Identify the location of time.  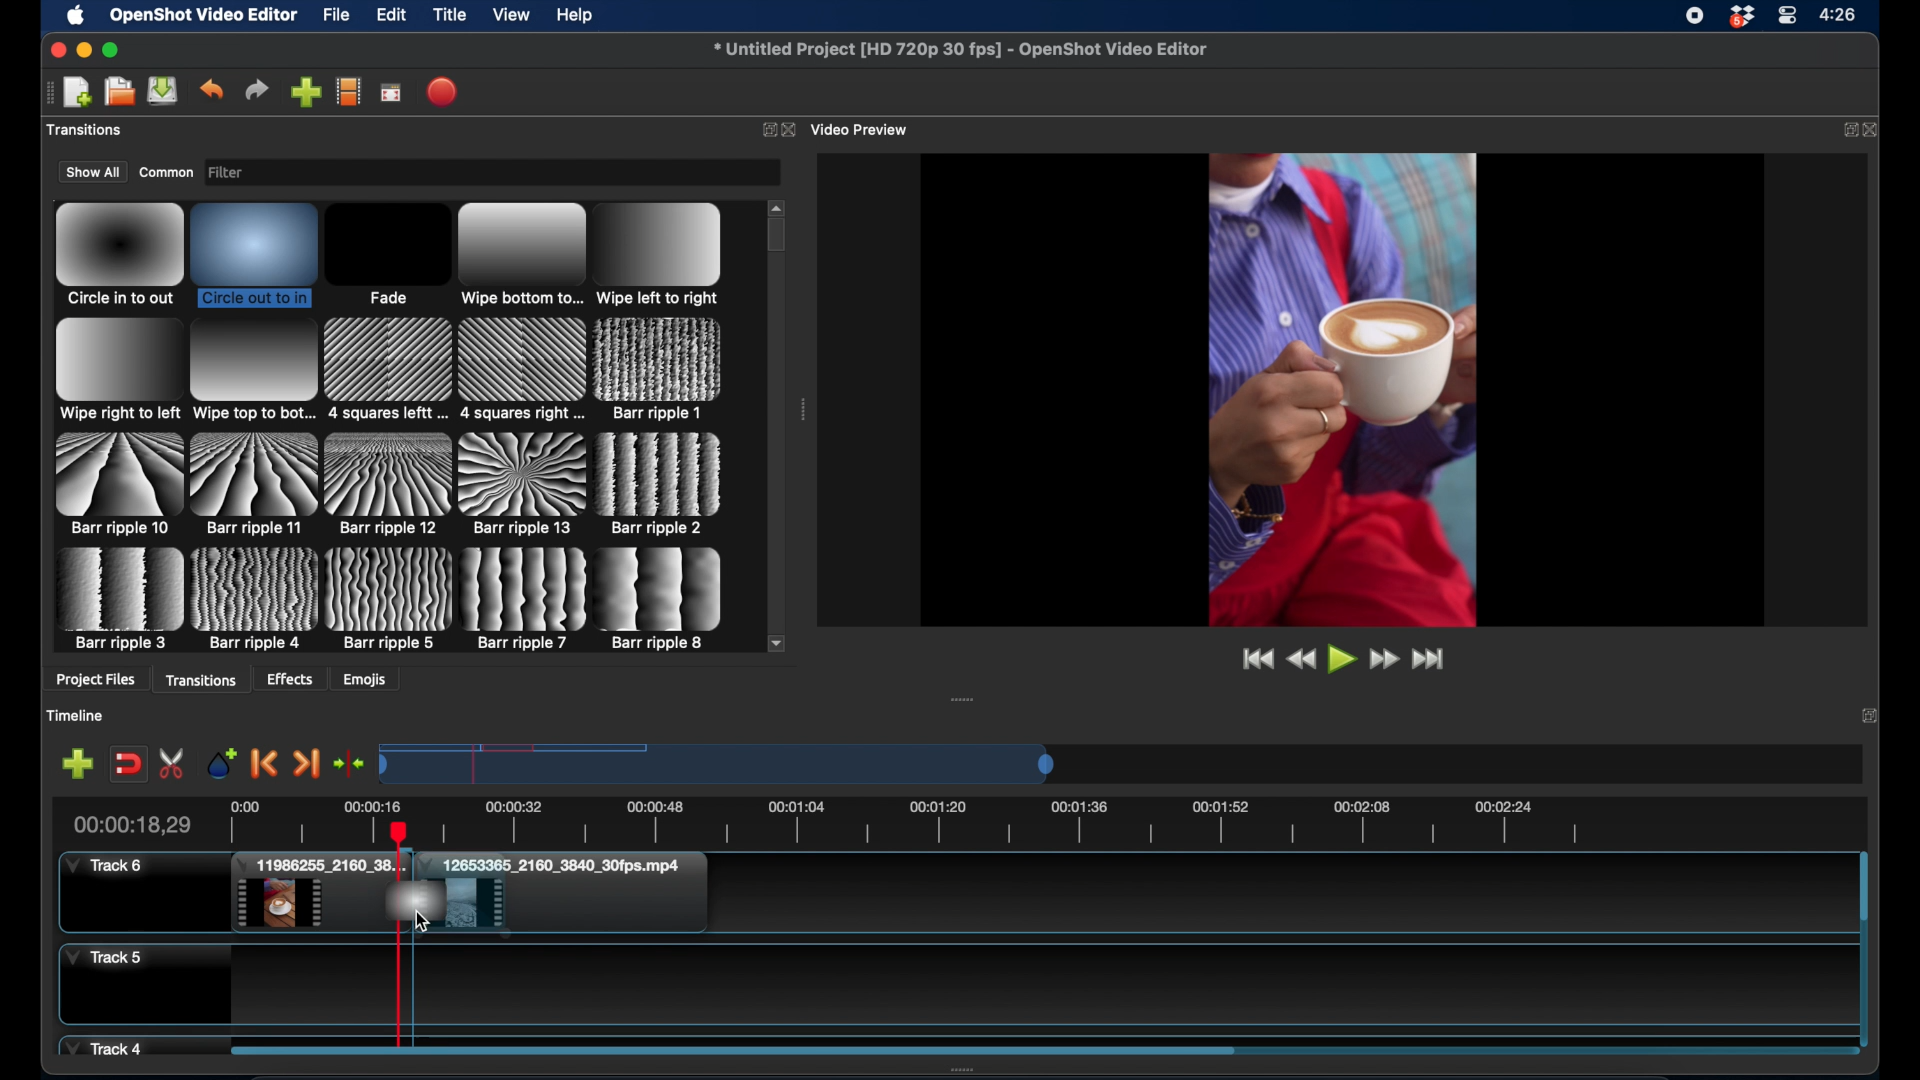
(1841, 13).